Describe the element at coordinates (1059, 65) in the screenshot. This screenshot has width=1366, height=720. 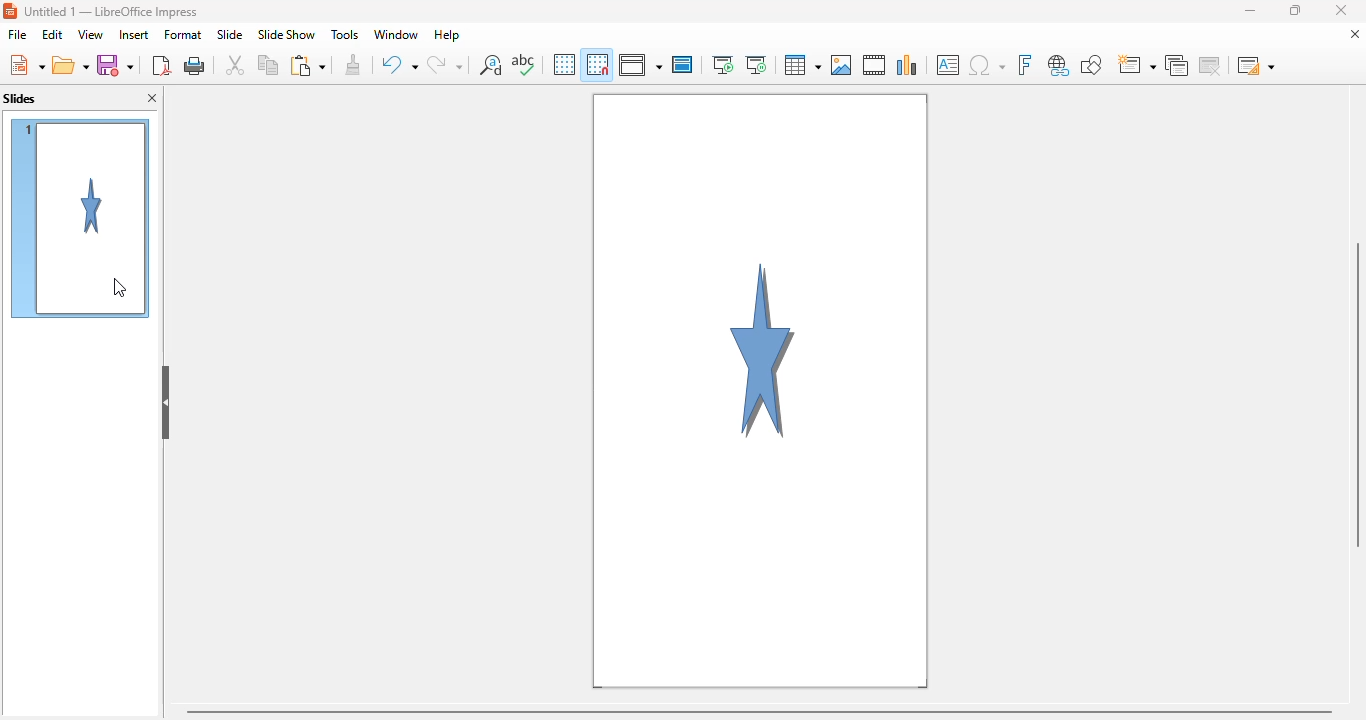
I see `insert hyperlink` at that location.